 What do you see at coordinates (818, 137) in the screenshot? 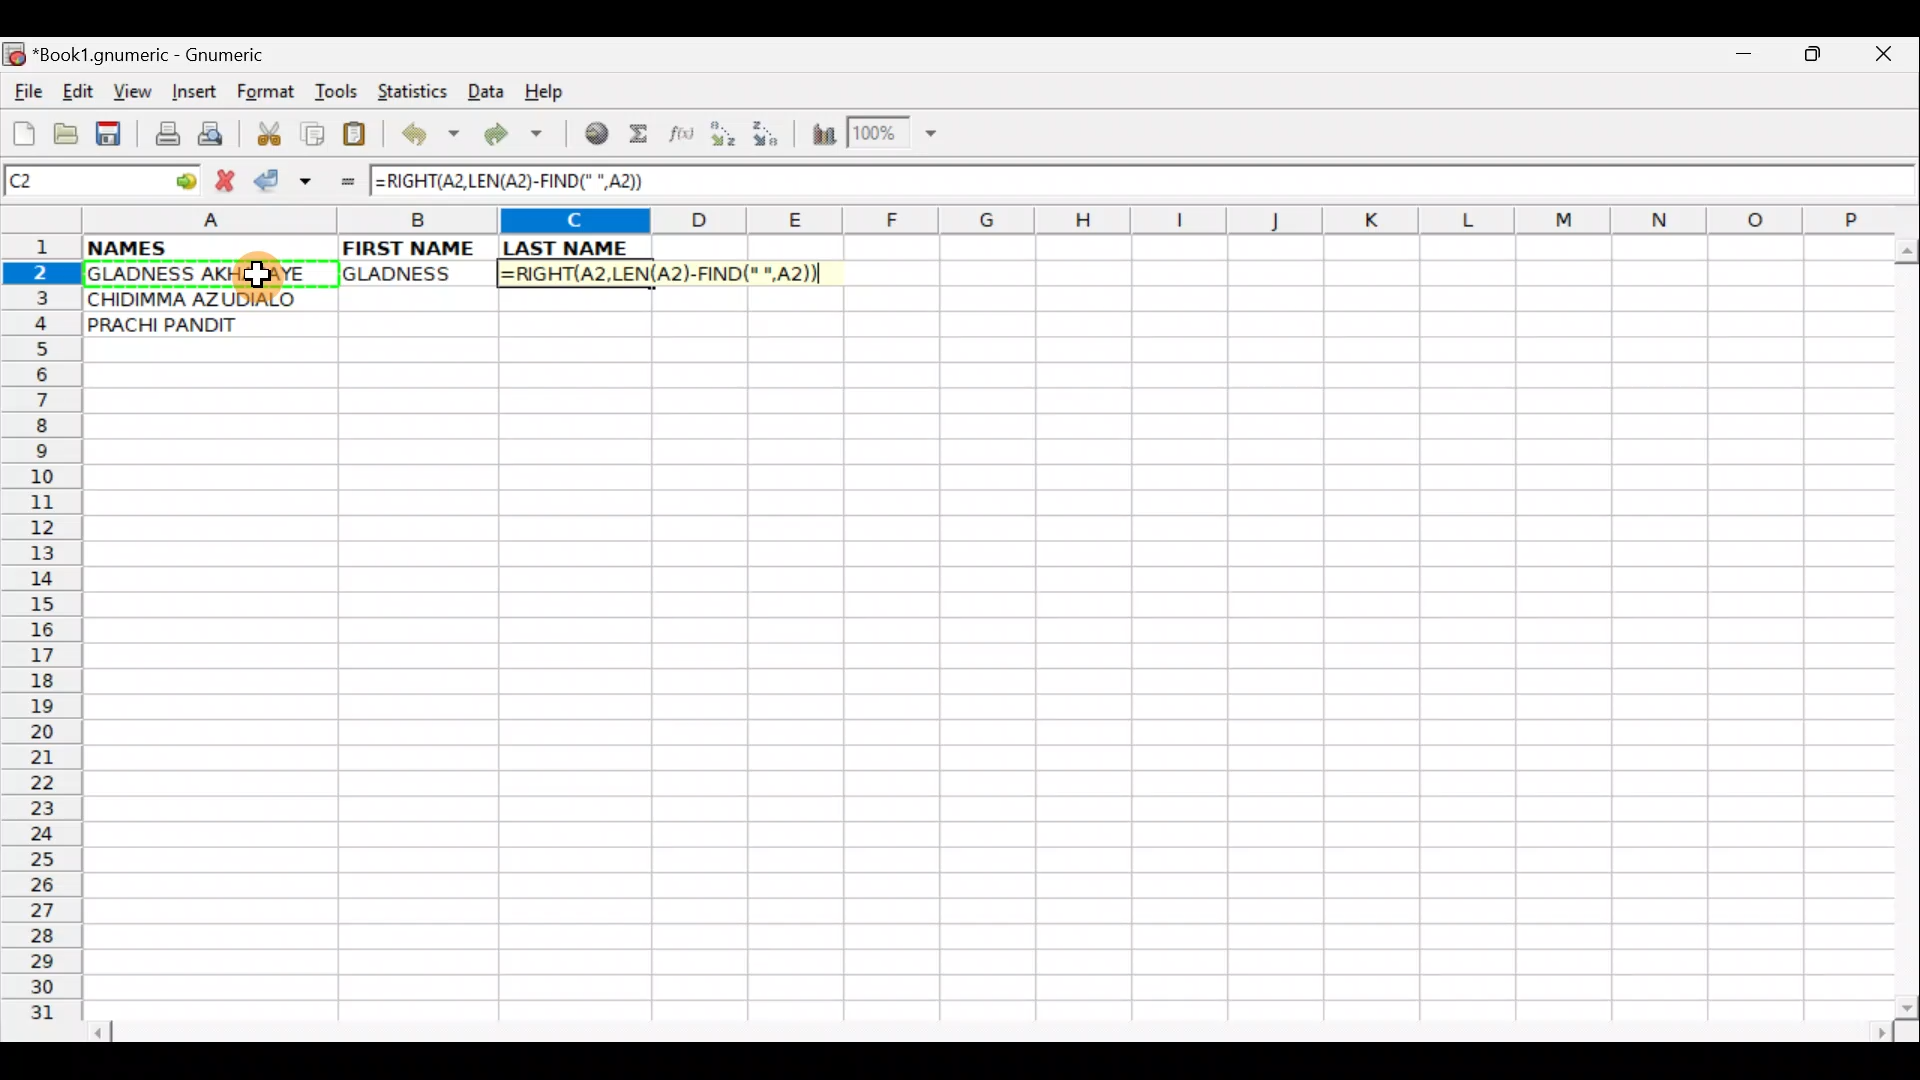
I see `Insert Chart` at bounding box center [818, 137].